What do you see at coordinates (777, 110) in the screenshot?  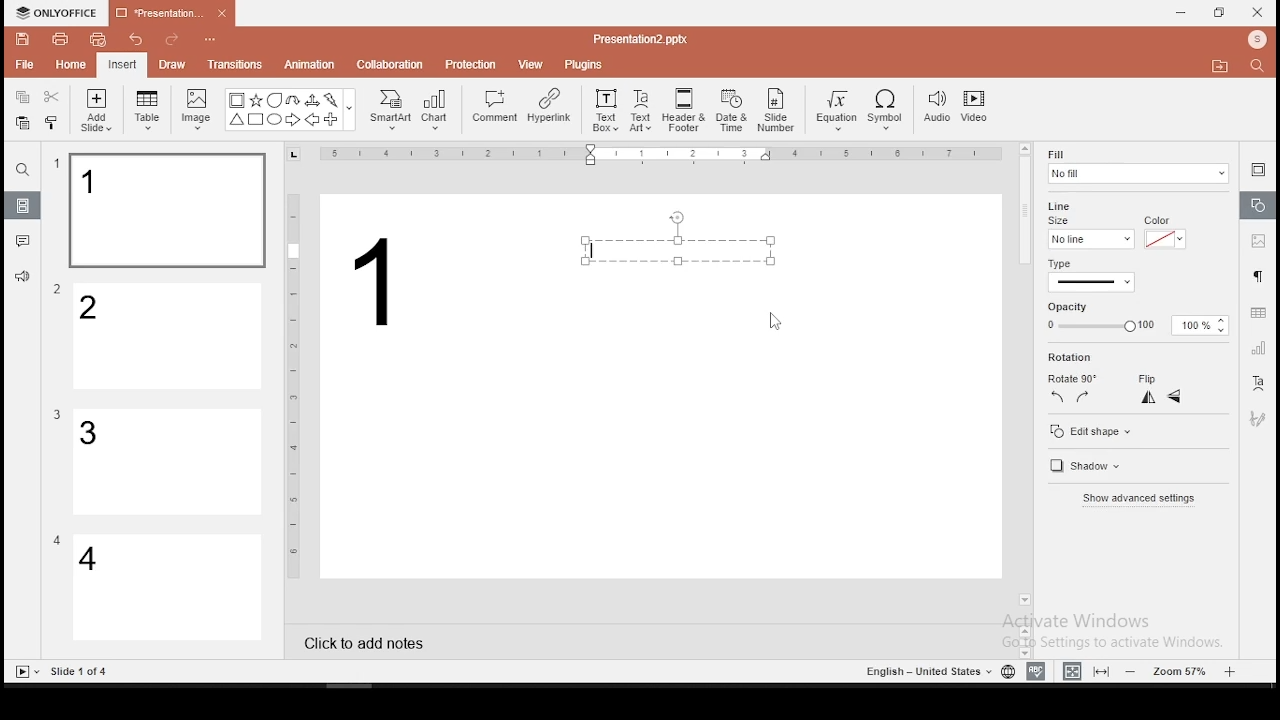 I see `slide number` at bounding box center [777, 110].